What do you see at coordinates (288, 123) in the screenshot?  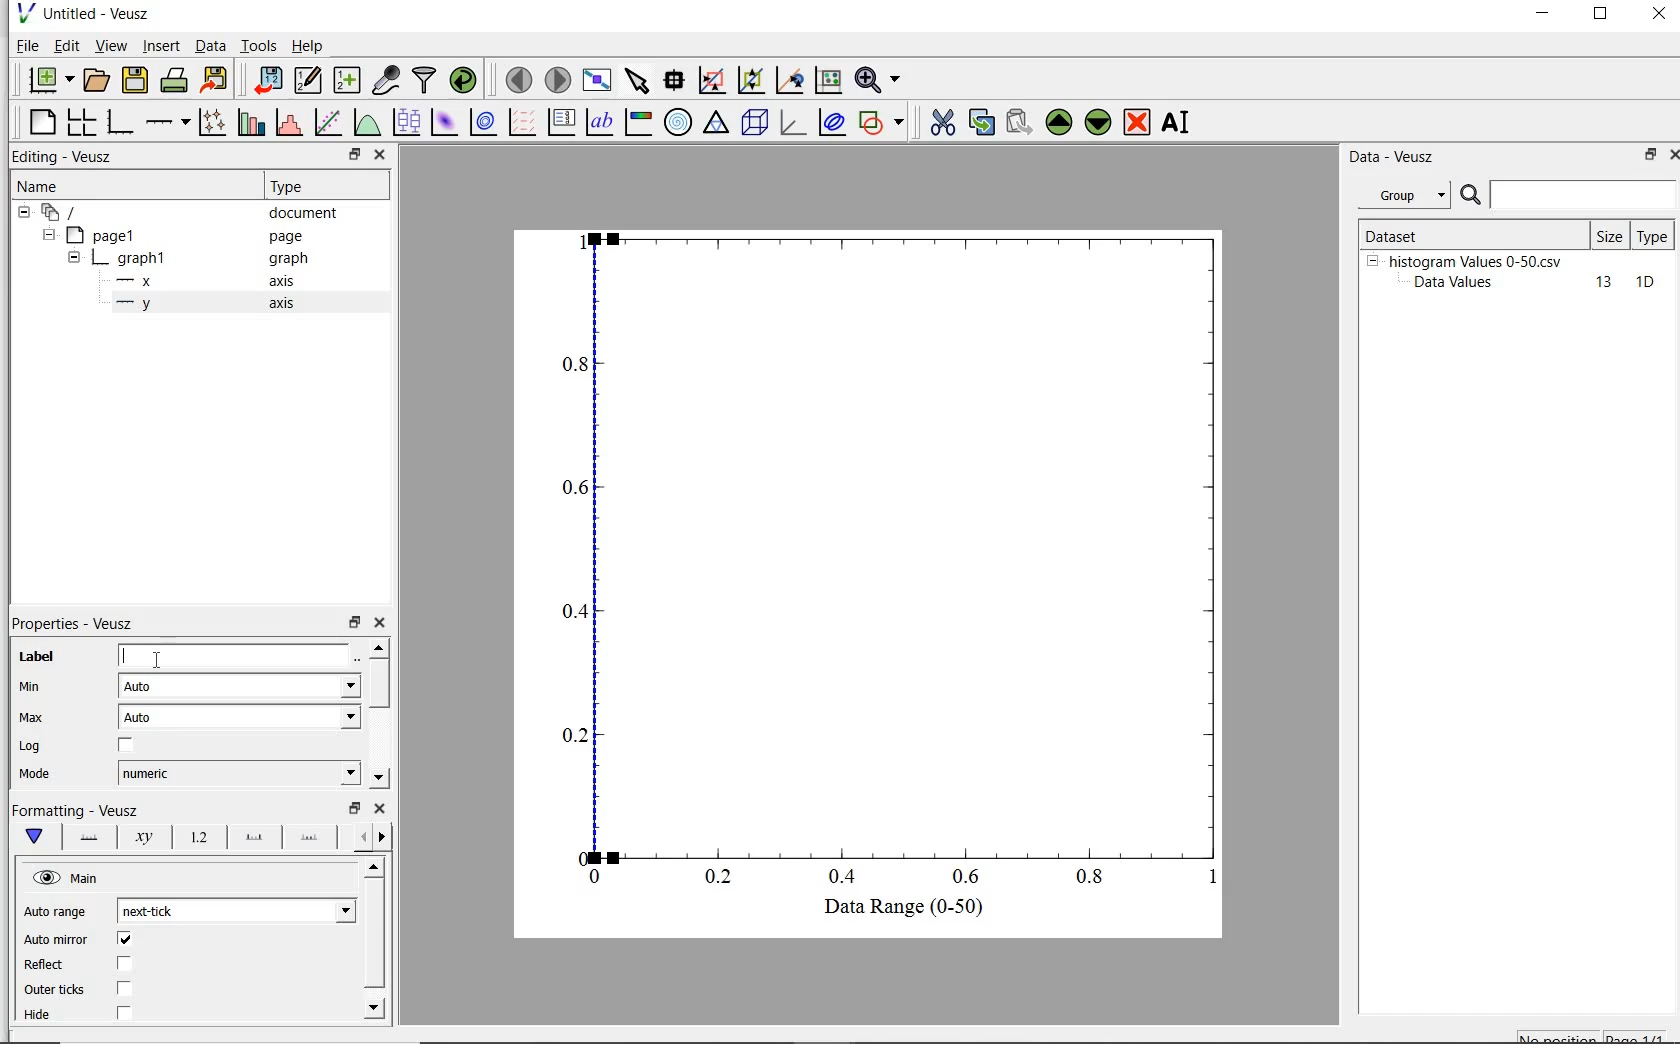 I see `histogram of a dataset` at bounding box center [288, 123].